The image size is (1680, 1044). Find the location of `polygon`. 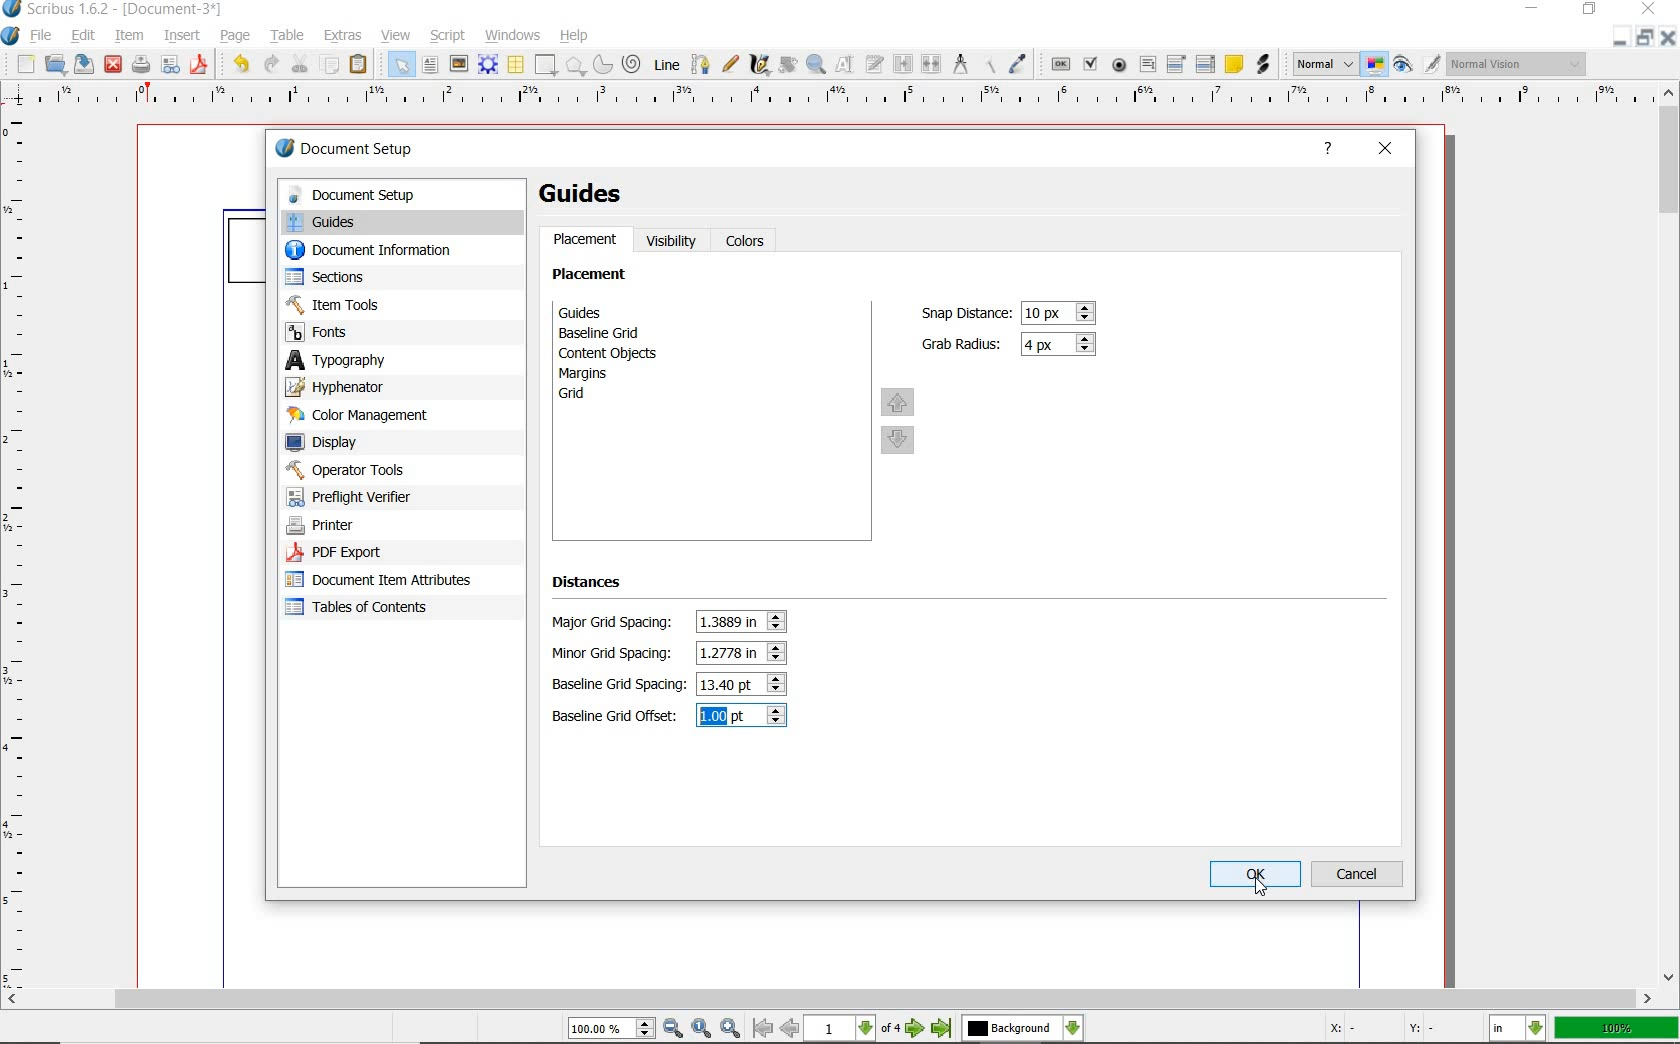

polygon is located at coordinates (574, 66).